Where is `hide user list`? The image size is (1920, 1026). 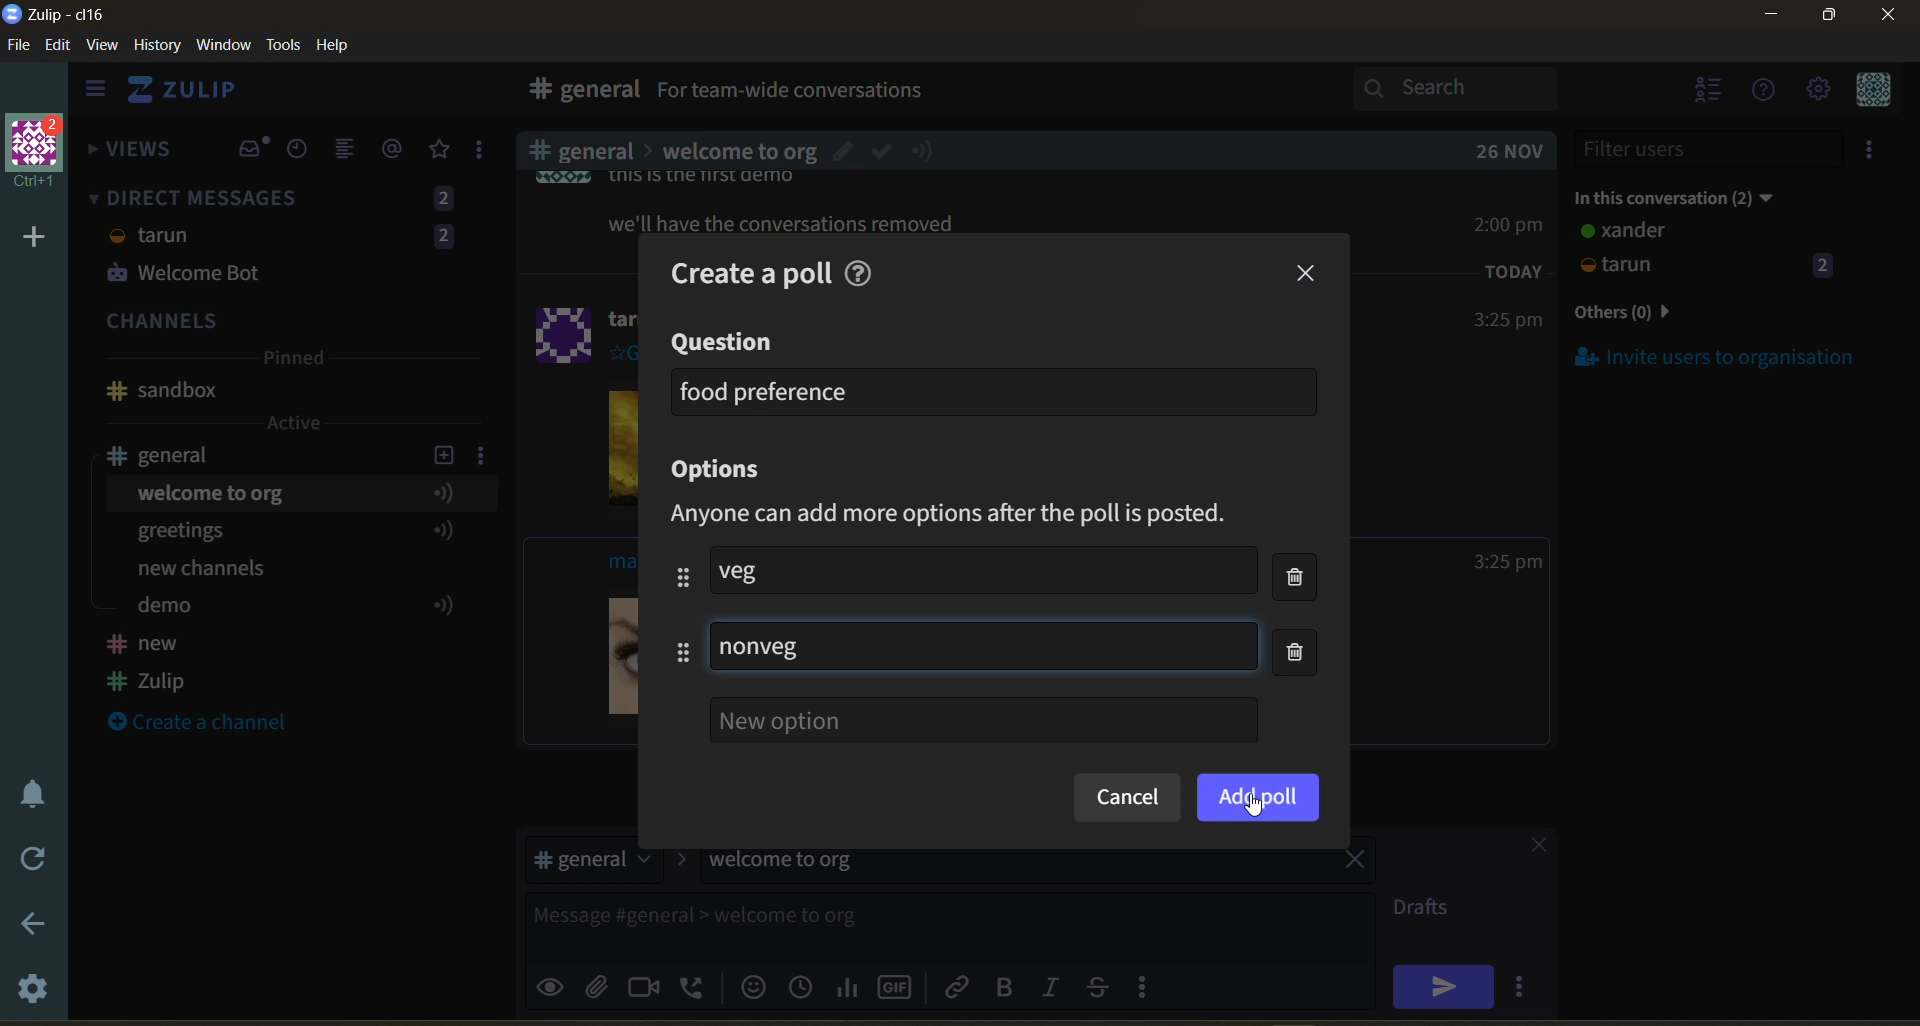 hide user list is located at coordinates (1709, 92).